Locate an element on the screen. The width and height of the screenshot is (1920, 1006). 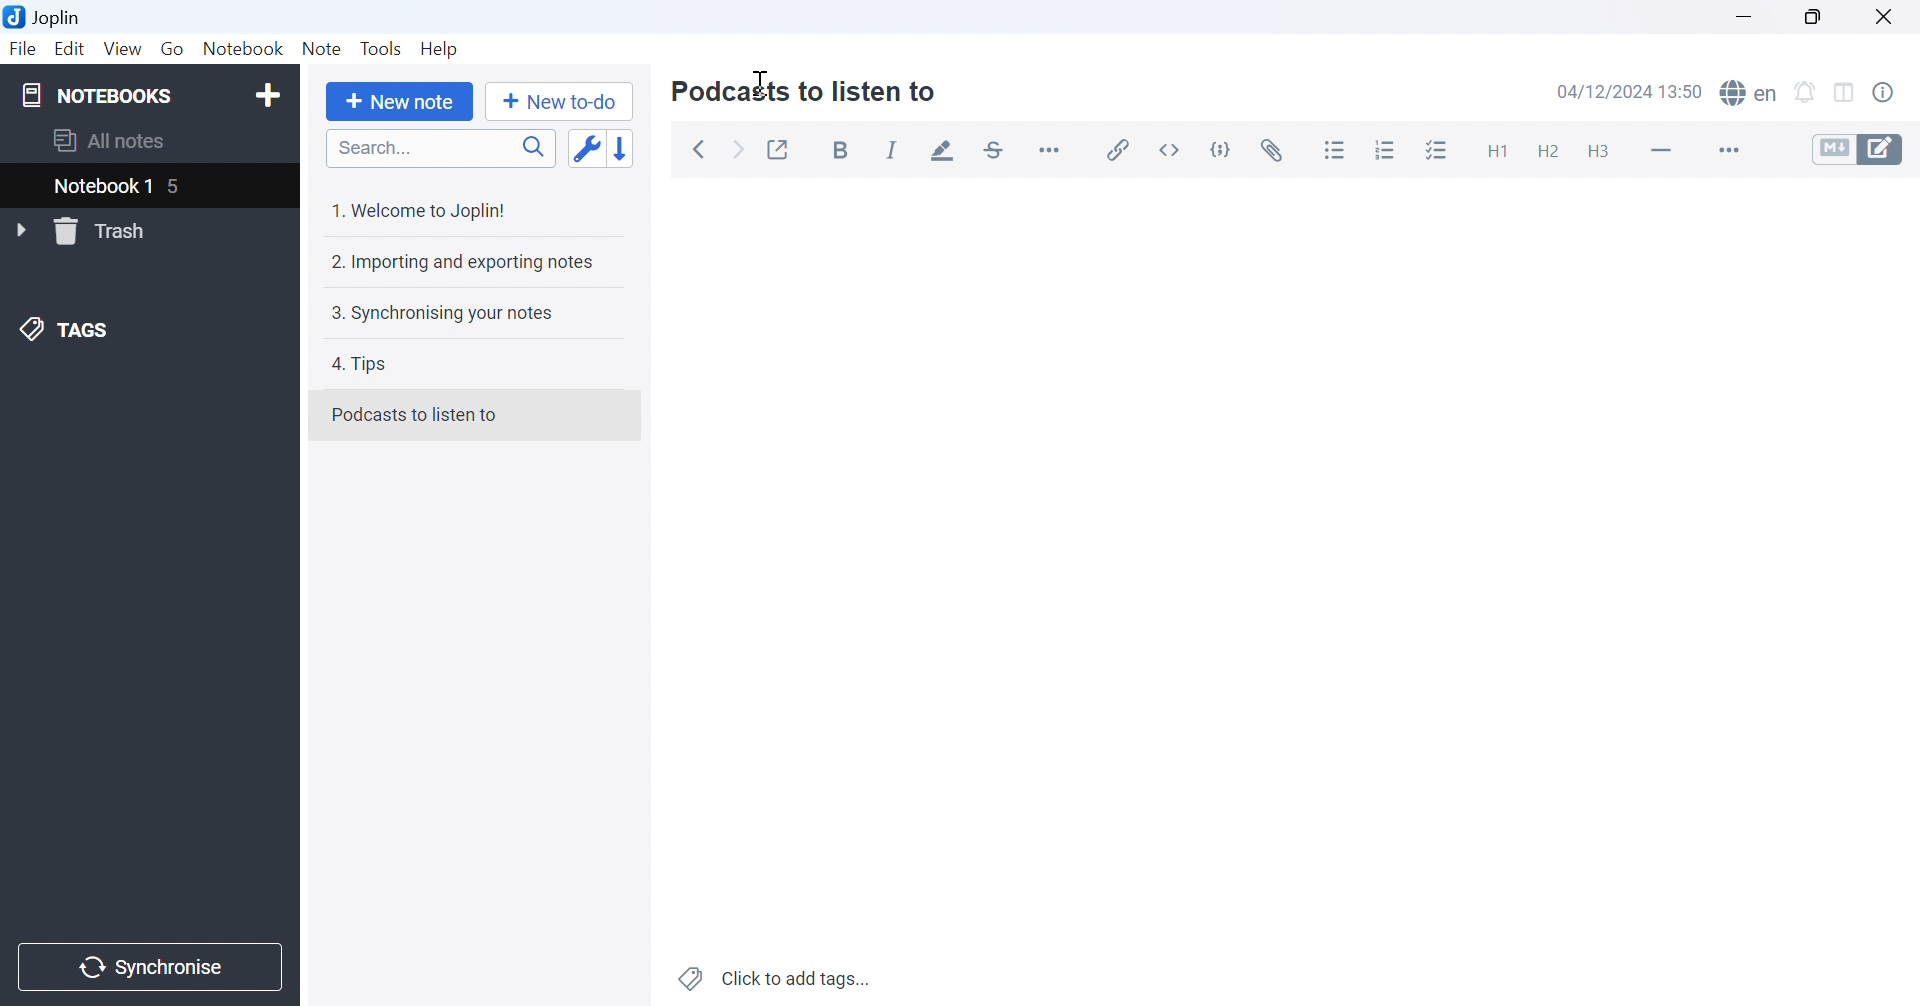
Set alarm is located at coordinates (1805, 92).